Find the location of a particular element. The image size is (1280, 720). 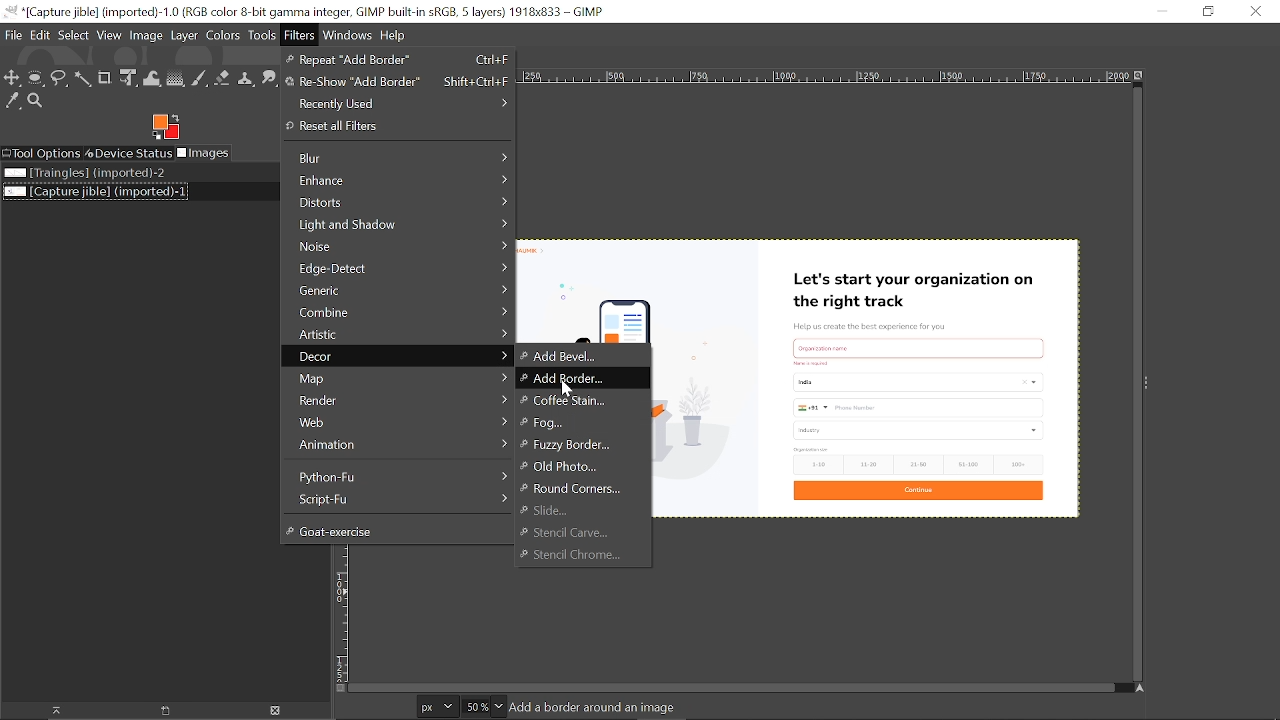

Foreground color is located at coordinates (165, 127).